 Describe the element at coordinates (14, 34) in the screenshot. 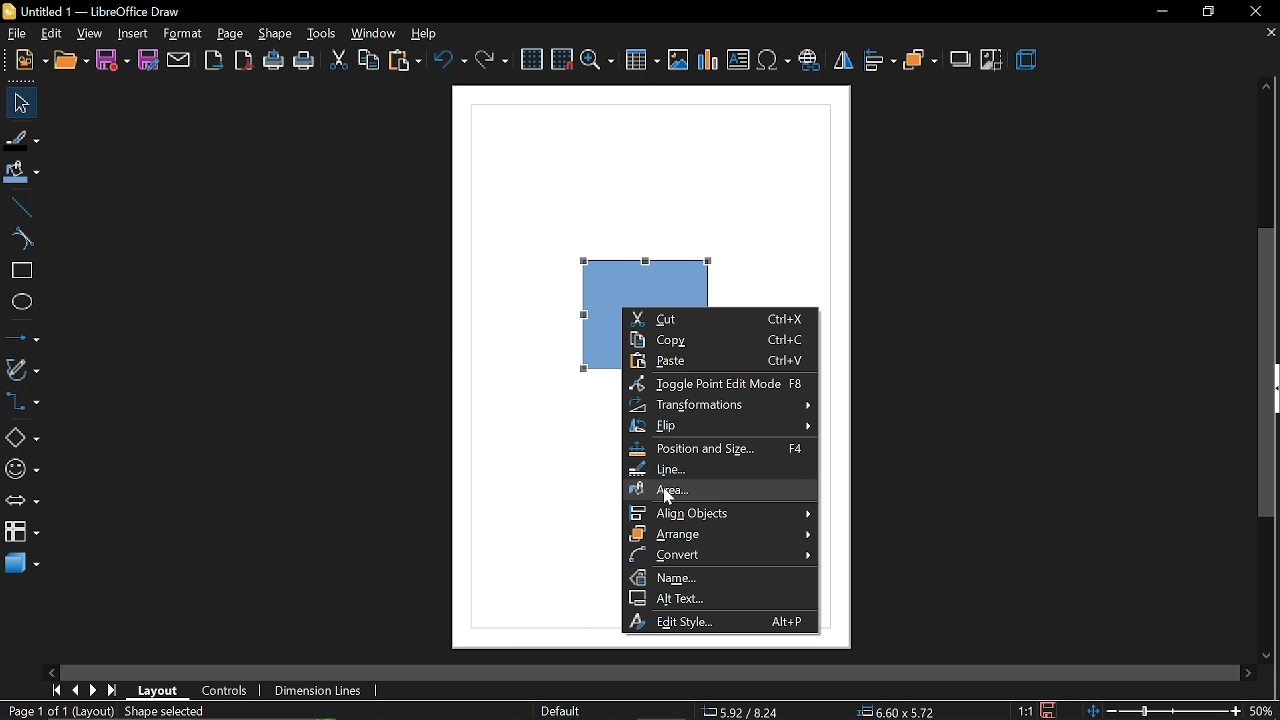

I see `file` at that location.